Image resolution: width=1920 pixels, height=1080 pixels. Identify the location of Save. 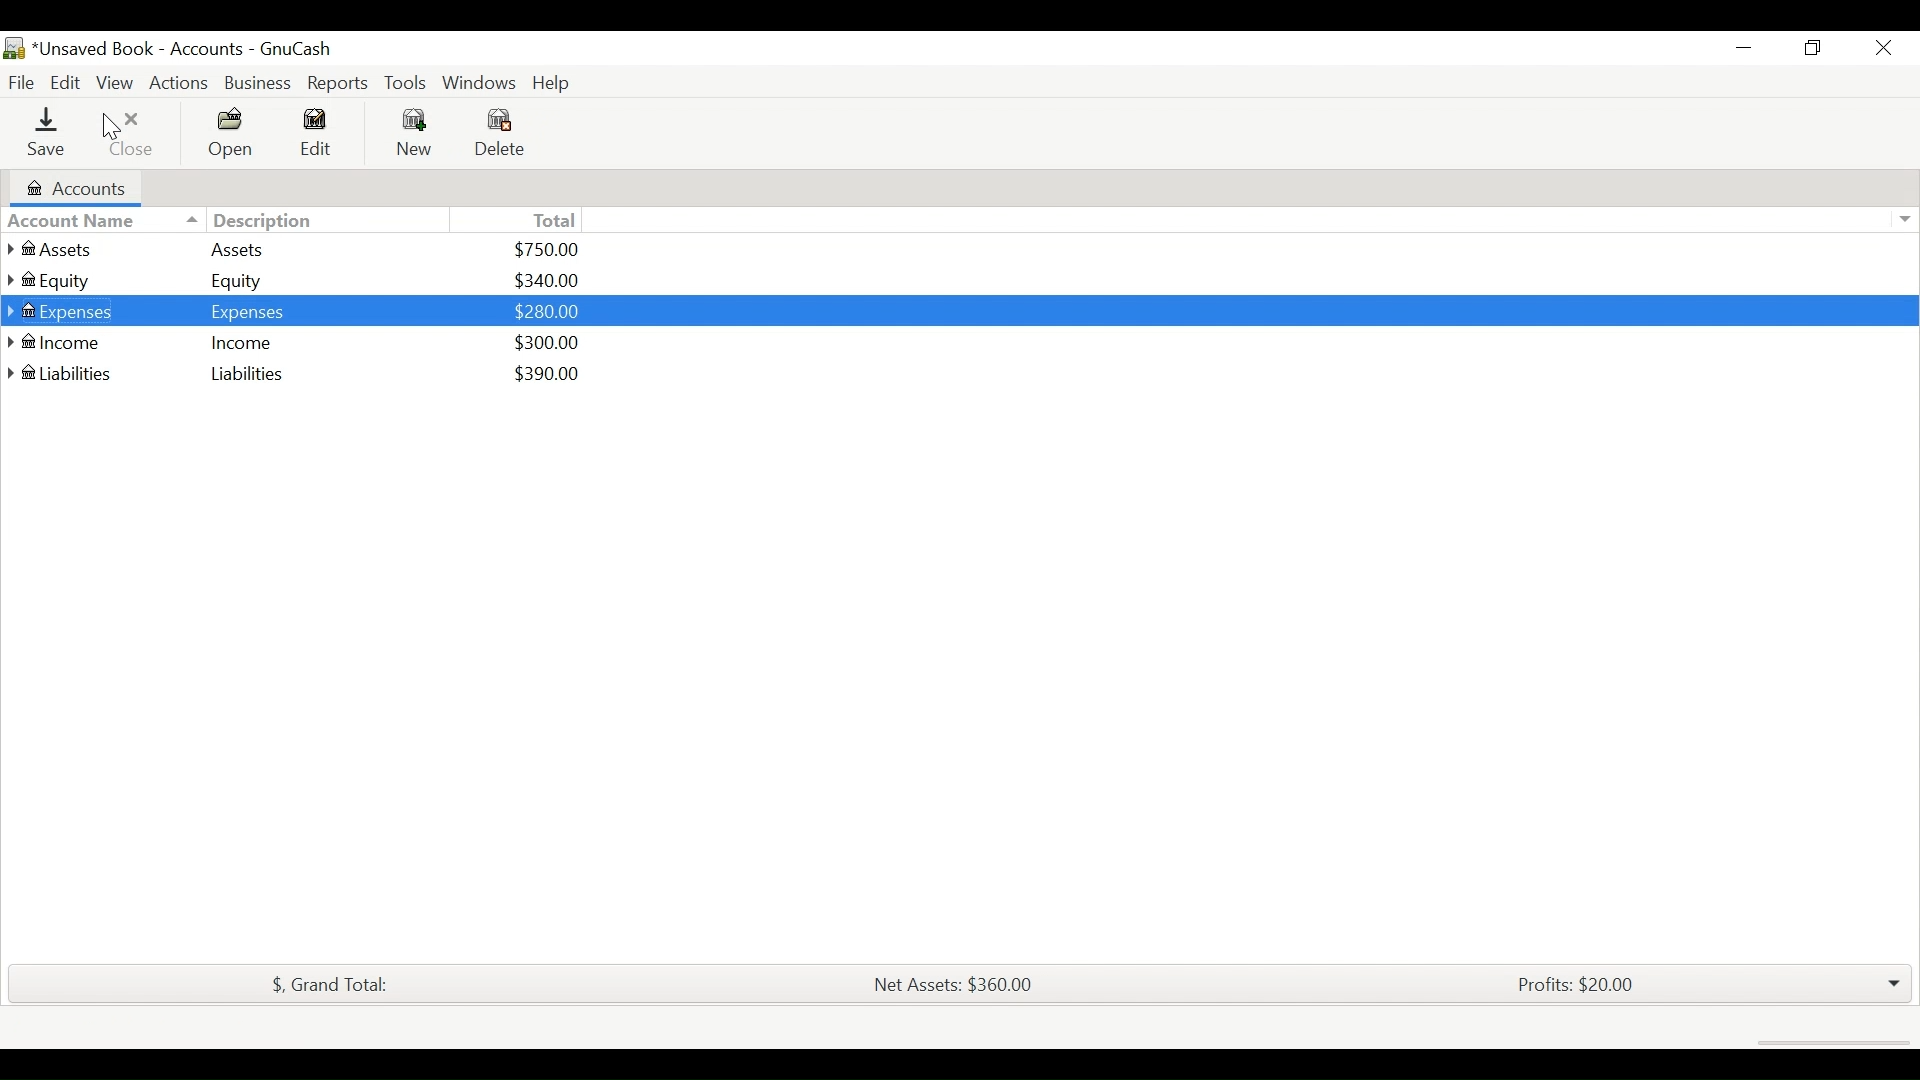
(44, 132).